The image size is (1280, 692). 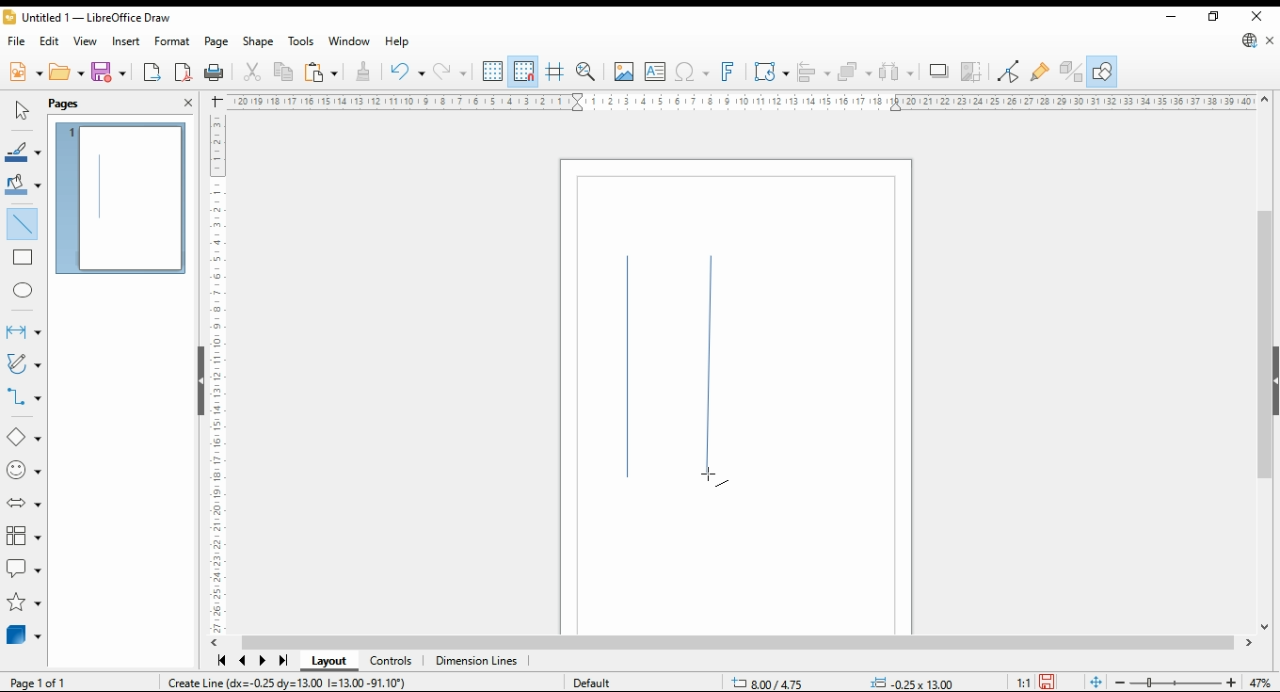 What do you see at coordinates (20, 438) in the screenshot?
I see `basic shapes` at bounding box center [20, 438].